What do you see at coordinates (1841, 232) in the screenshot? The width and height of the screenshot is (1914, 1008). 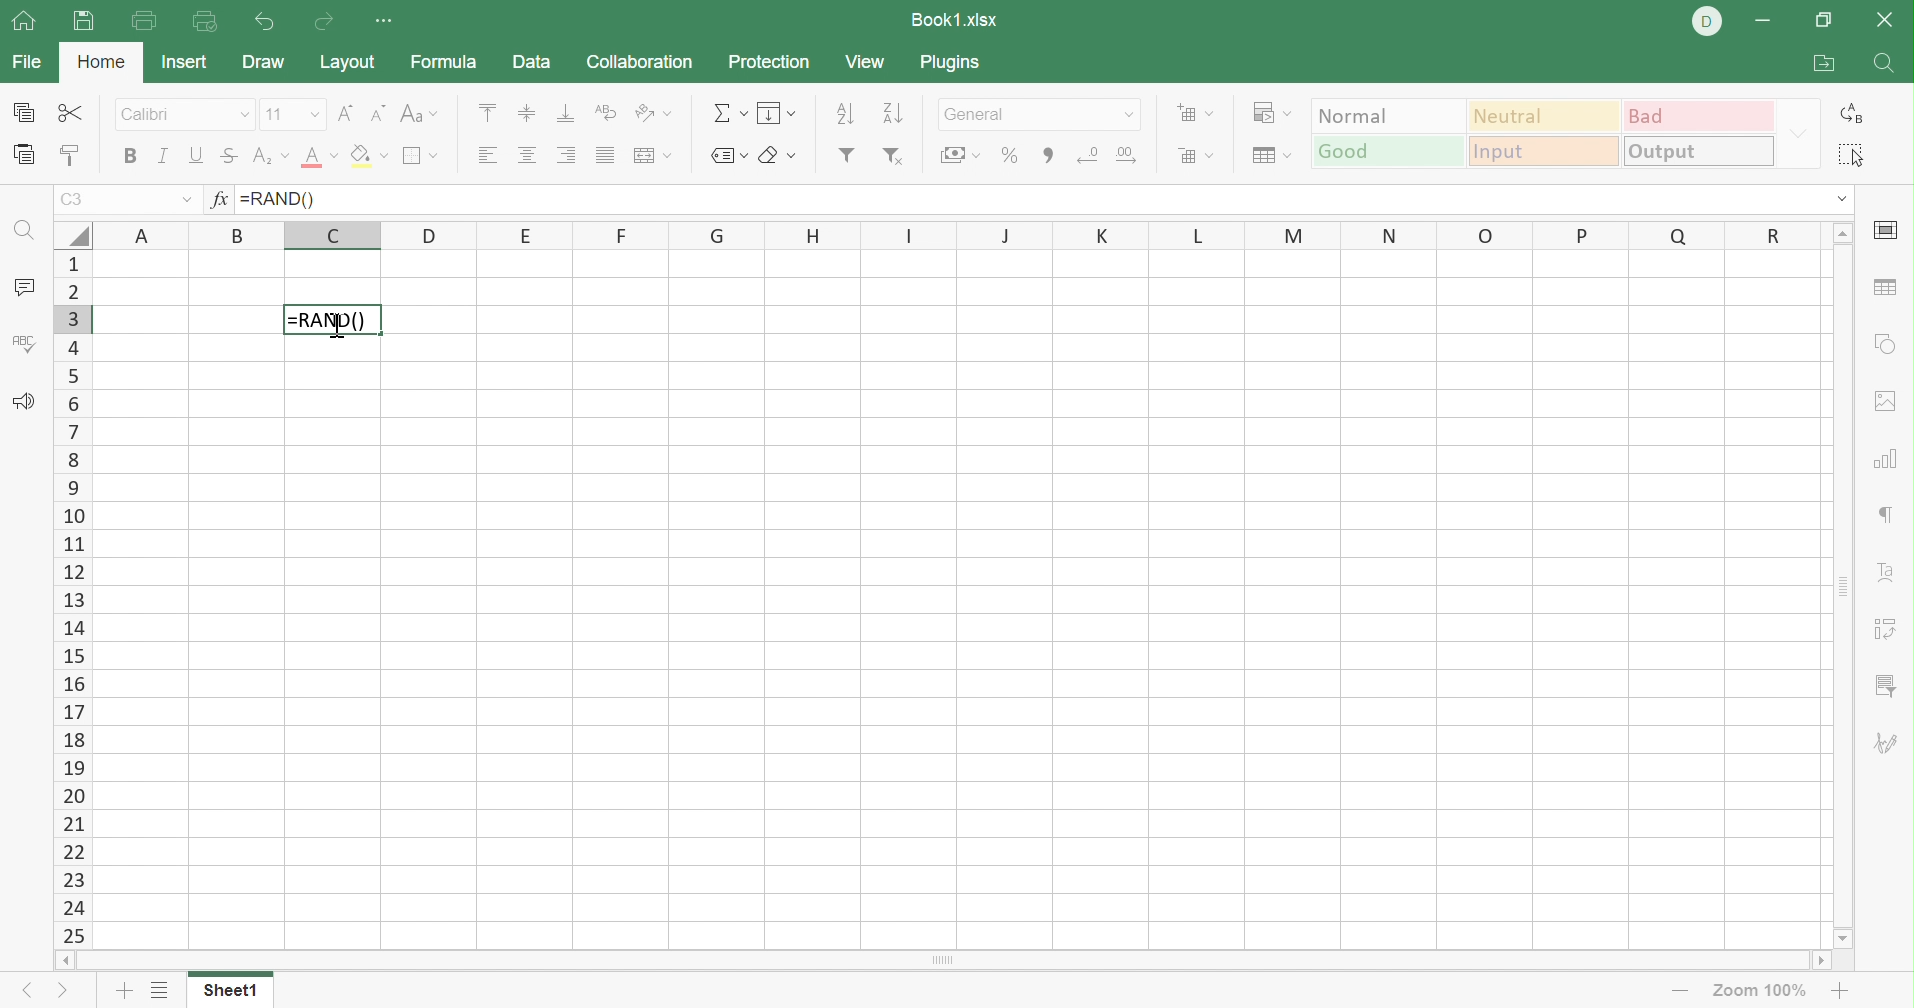 I see `Scroll up` at bounding box center [1841, 232].